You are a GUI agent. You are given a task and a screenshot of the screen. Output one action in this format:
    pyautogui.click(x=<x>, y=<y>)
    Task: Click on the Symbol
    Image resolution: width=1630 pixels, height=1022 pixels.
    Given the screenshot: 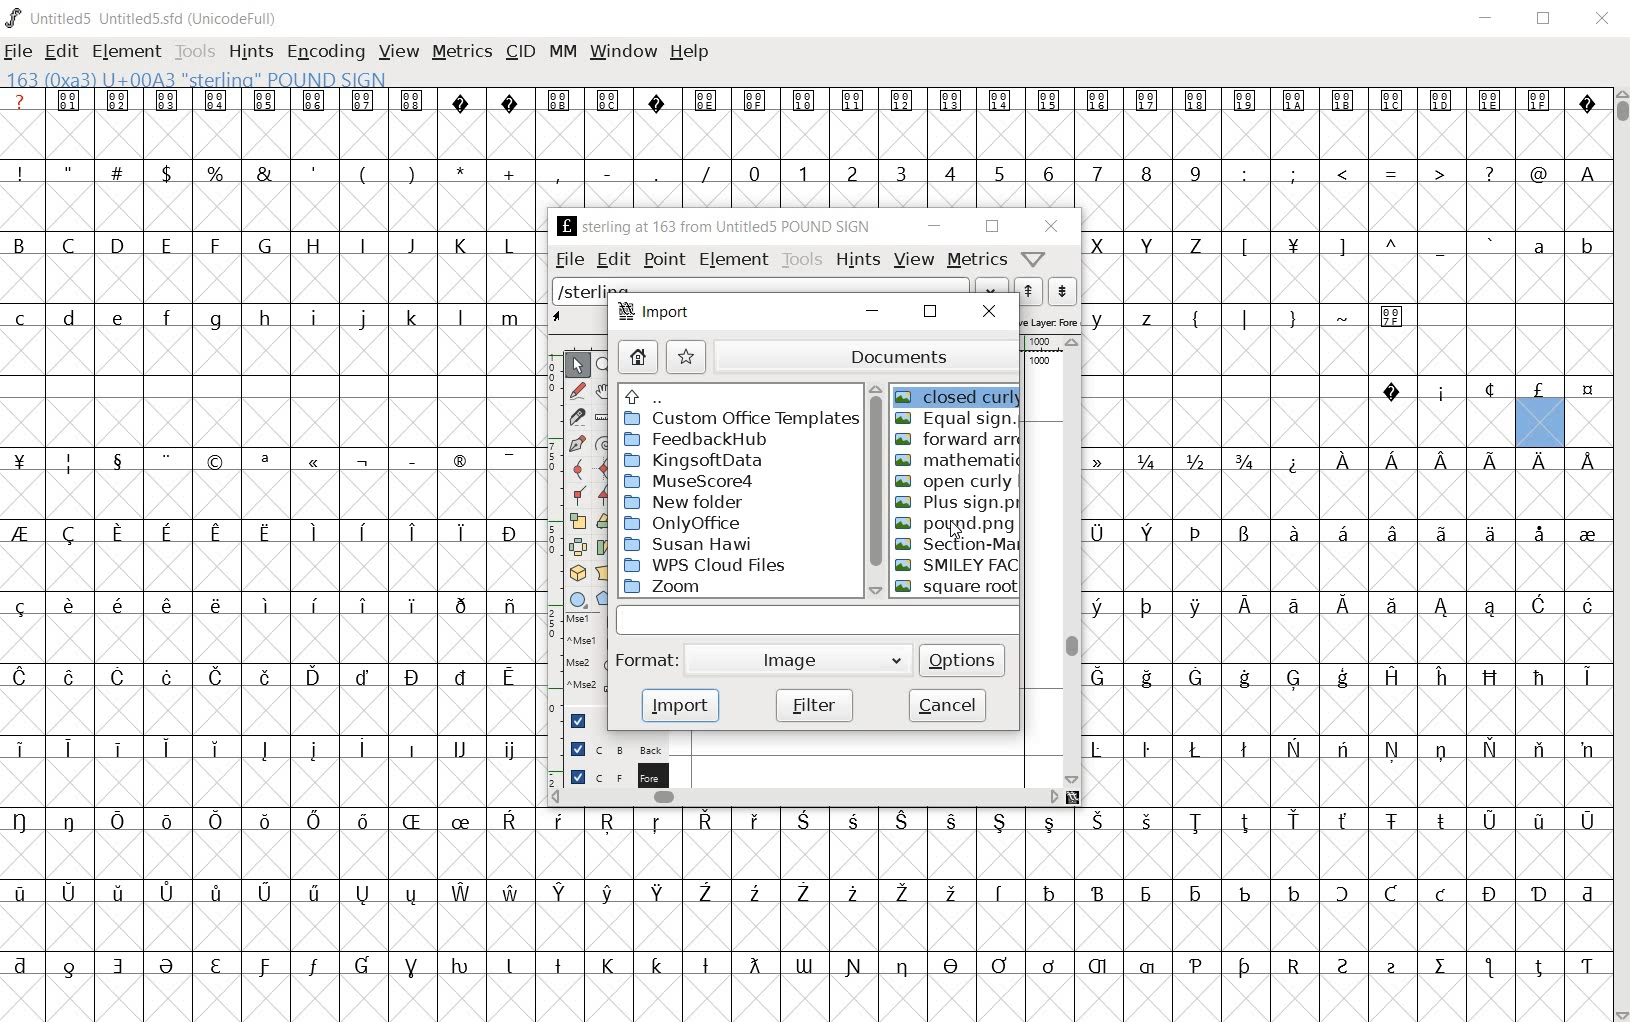 What is the action you would take?
    pyautogui.click(x=460, y=463)
    